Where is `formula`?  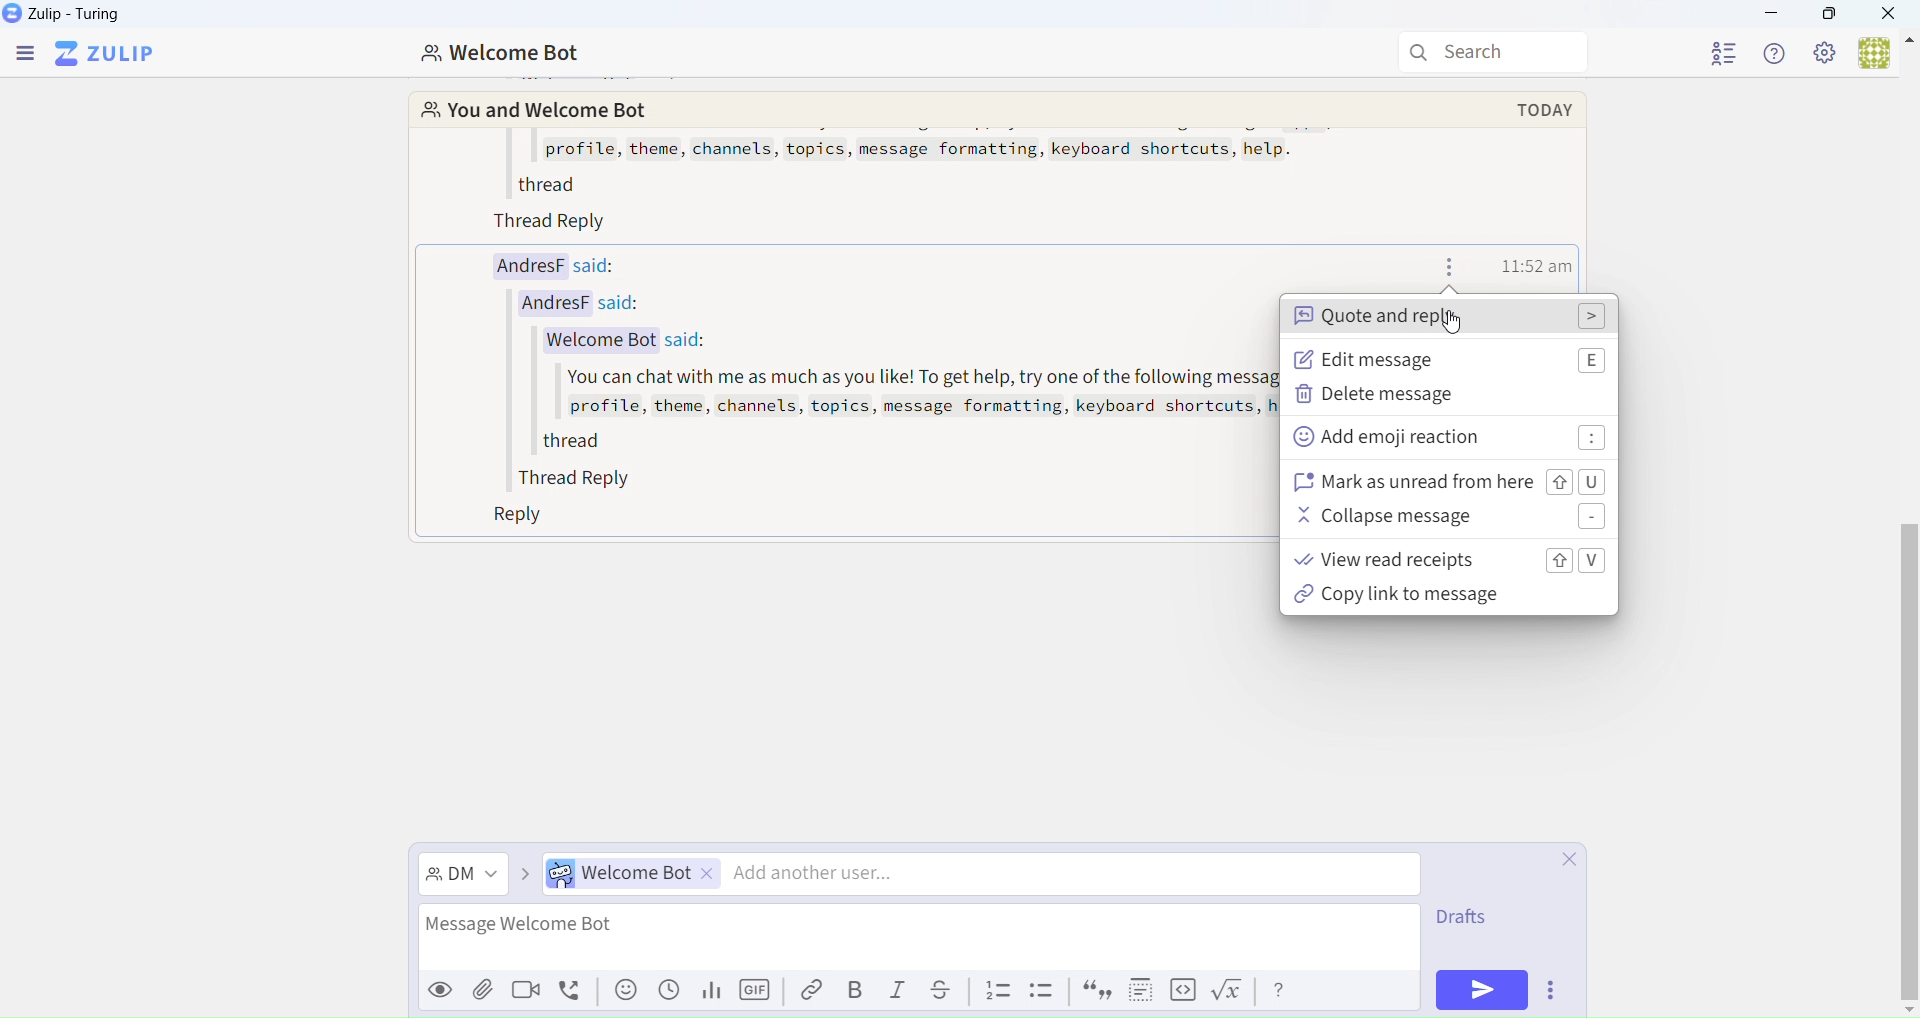 formula is located at coordinates (1232, 992).